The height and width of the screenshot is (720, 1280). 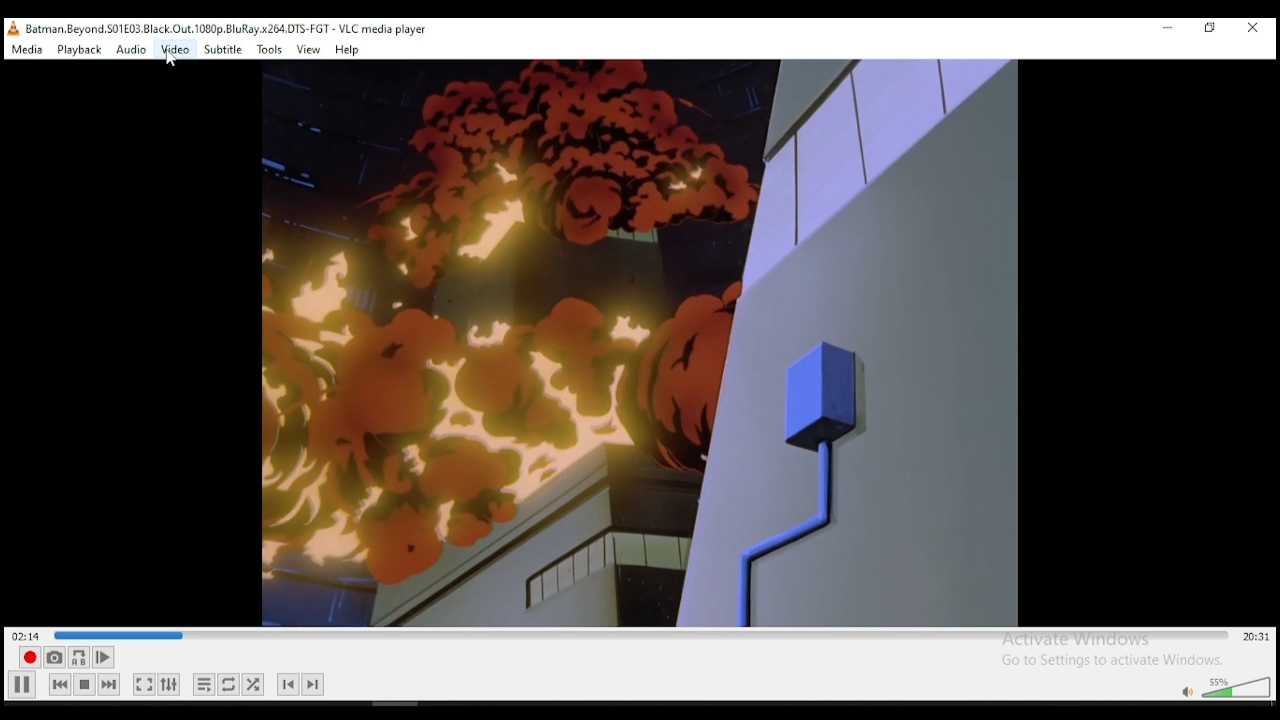 What do you see at coordinates (639, 636) in the screenshot?
I see `seek bar` at bounding box center [639, 636].